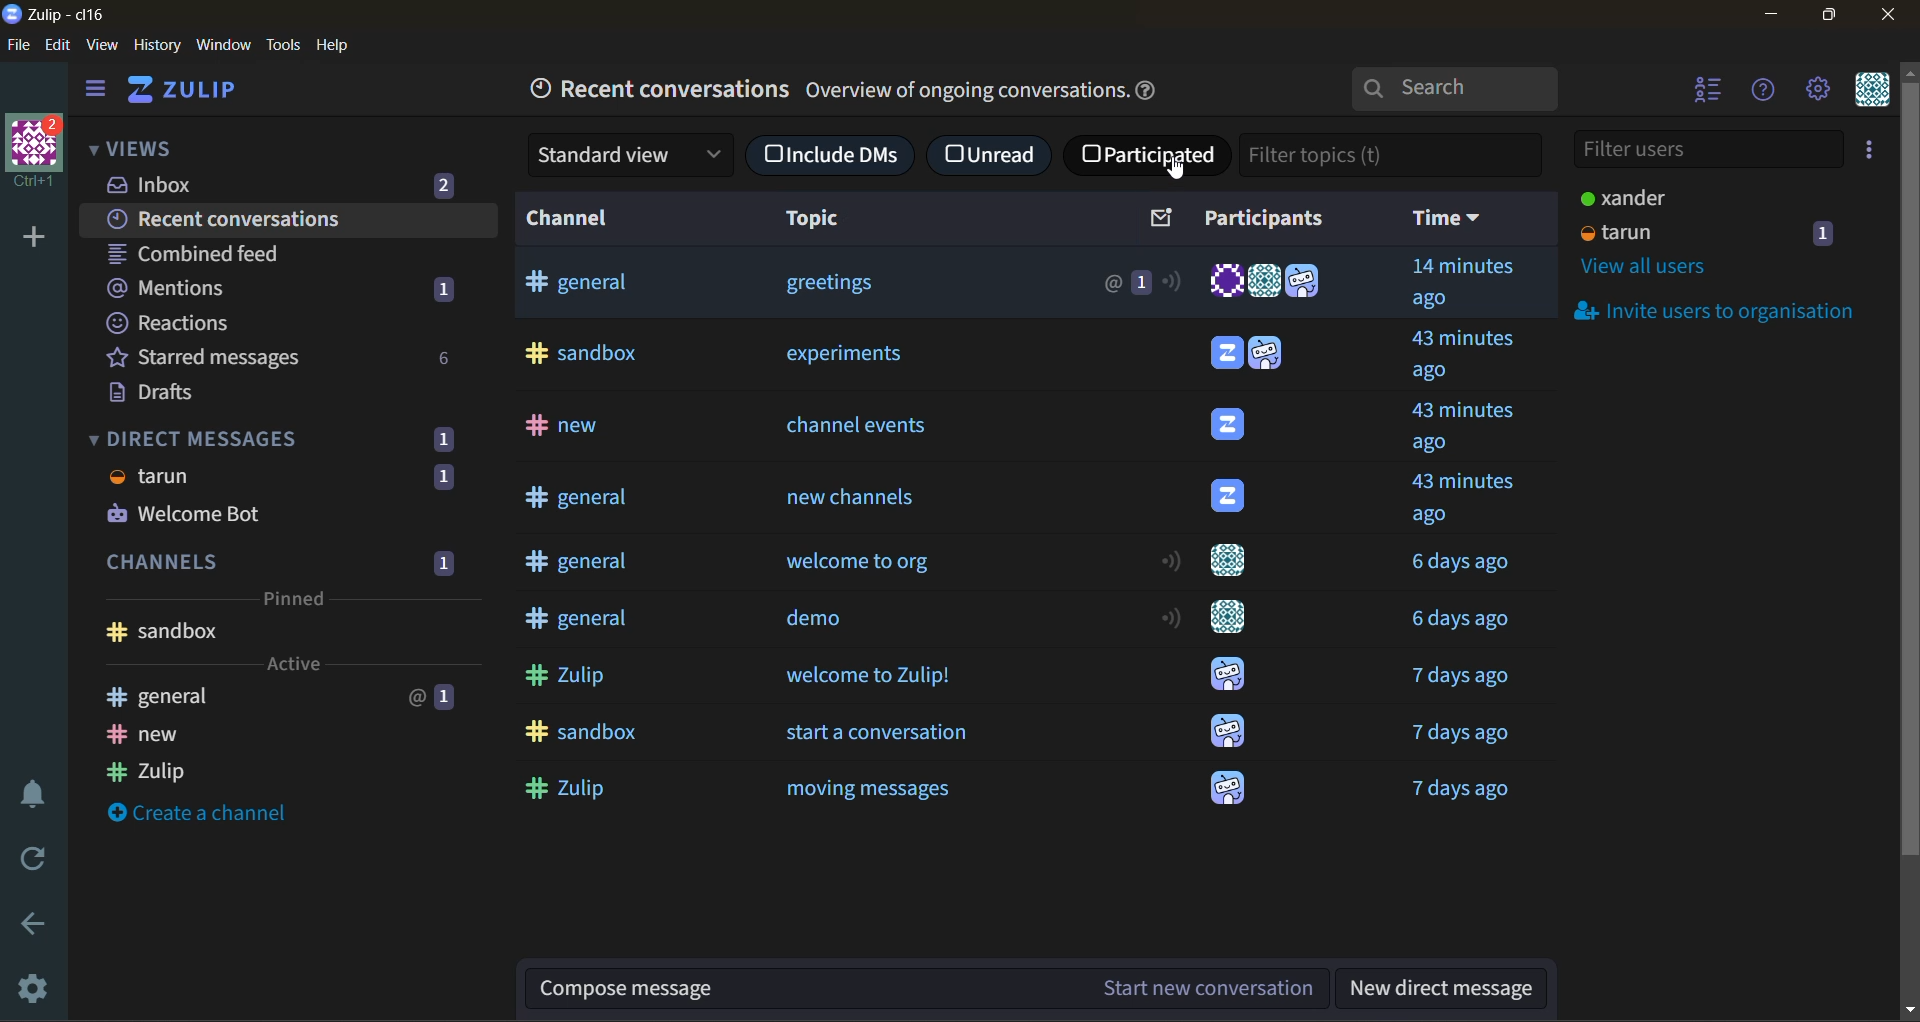 This screenshot has width=1920, height=1022. I want to click on help, so click(1145, 91).